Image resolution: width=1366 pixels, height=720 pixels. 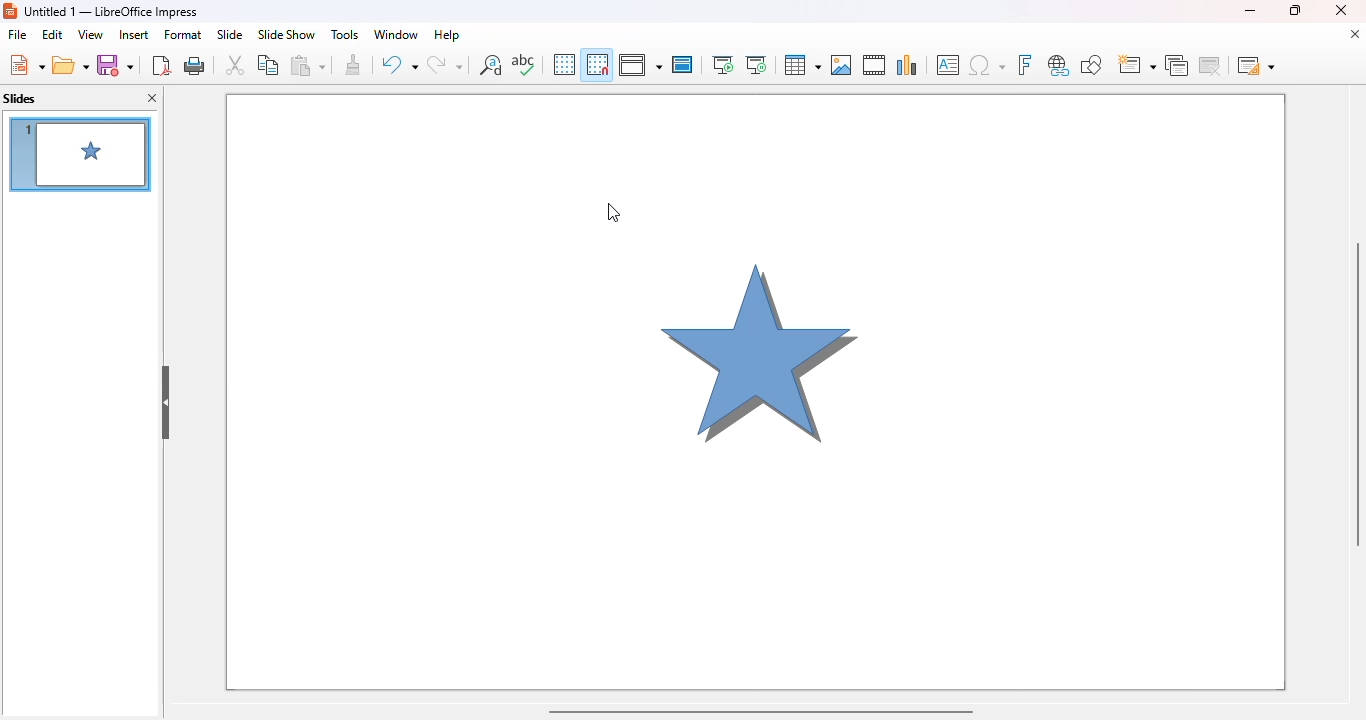 I want to click on new slide, so click(x=1137, y=64).